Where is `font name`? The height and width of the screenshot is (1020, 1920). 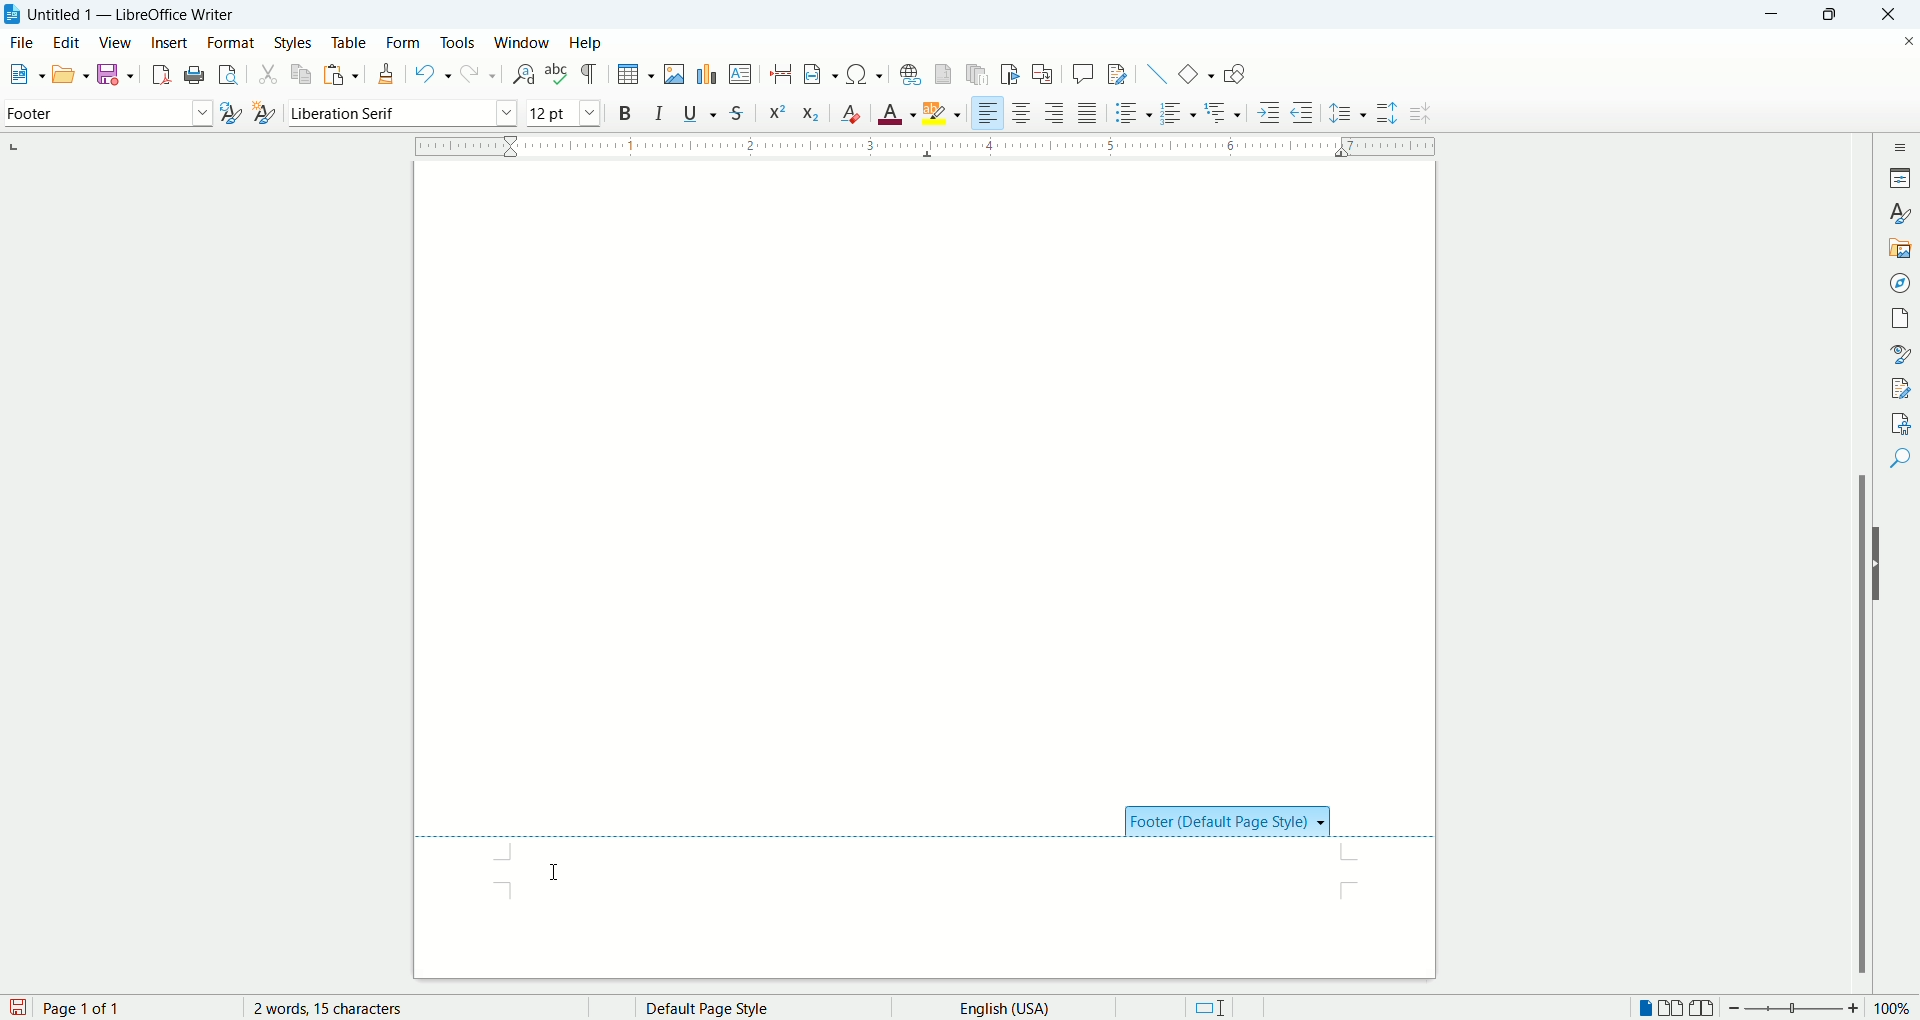 font name is located at coordinates (402, 113).